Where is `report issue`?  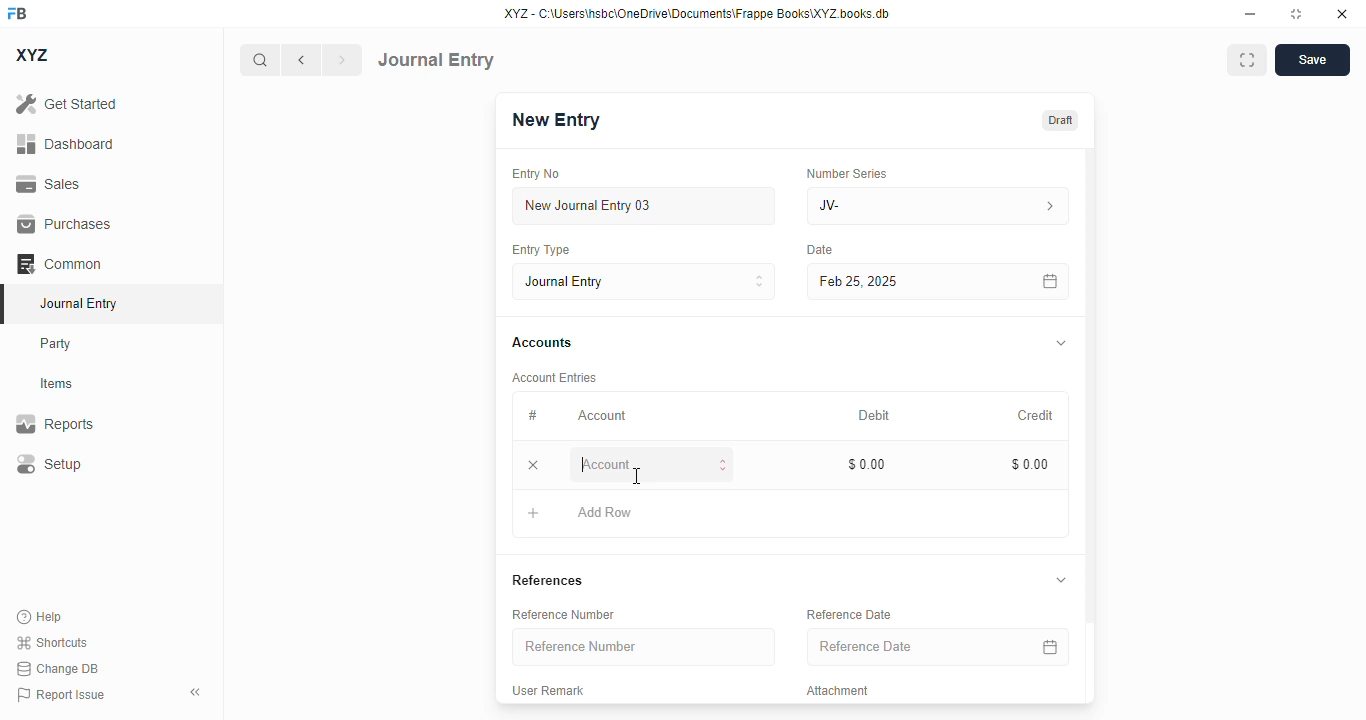
report issue is located at coordinates (61, 695).